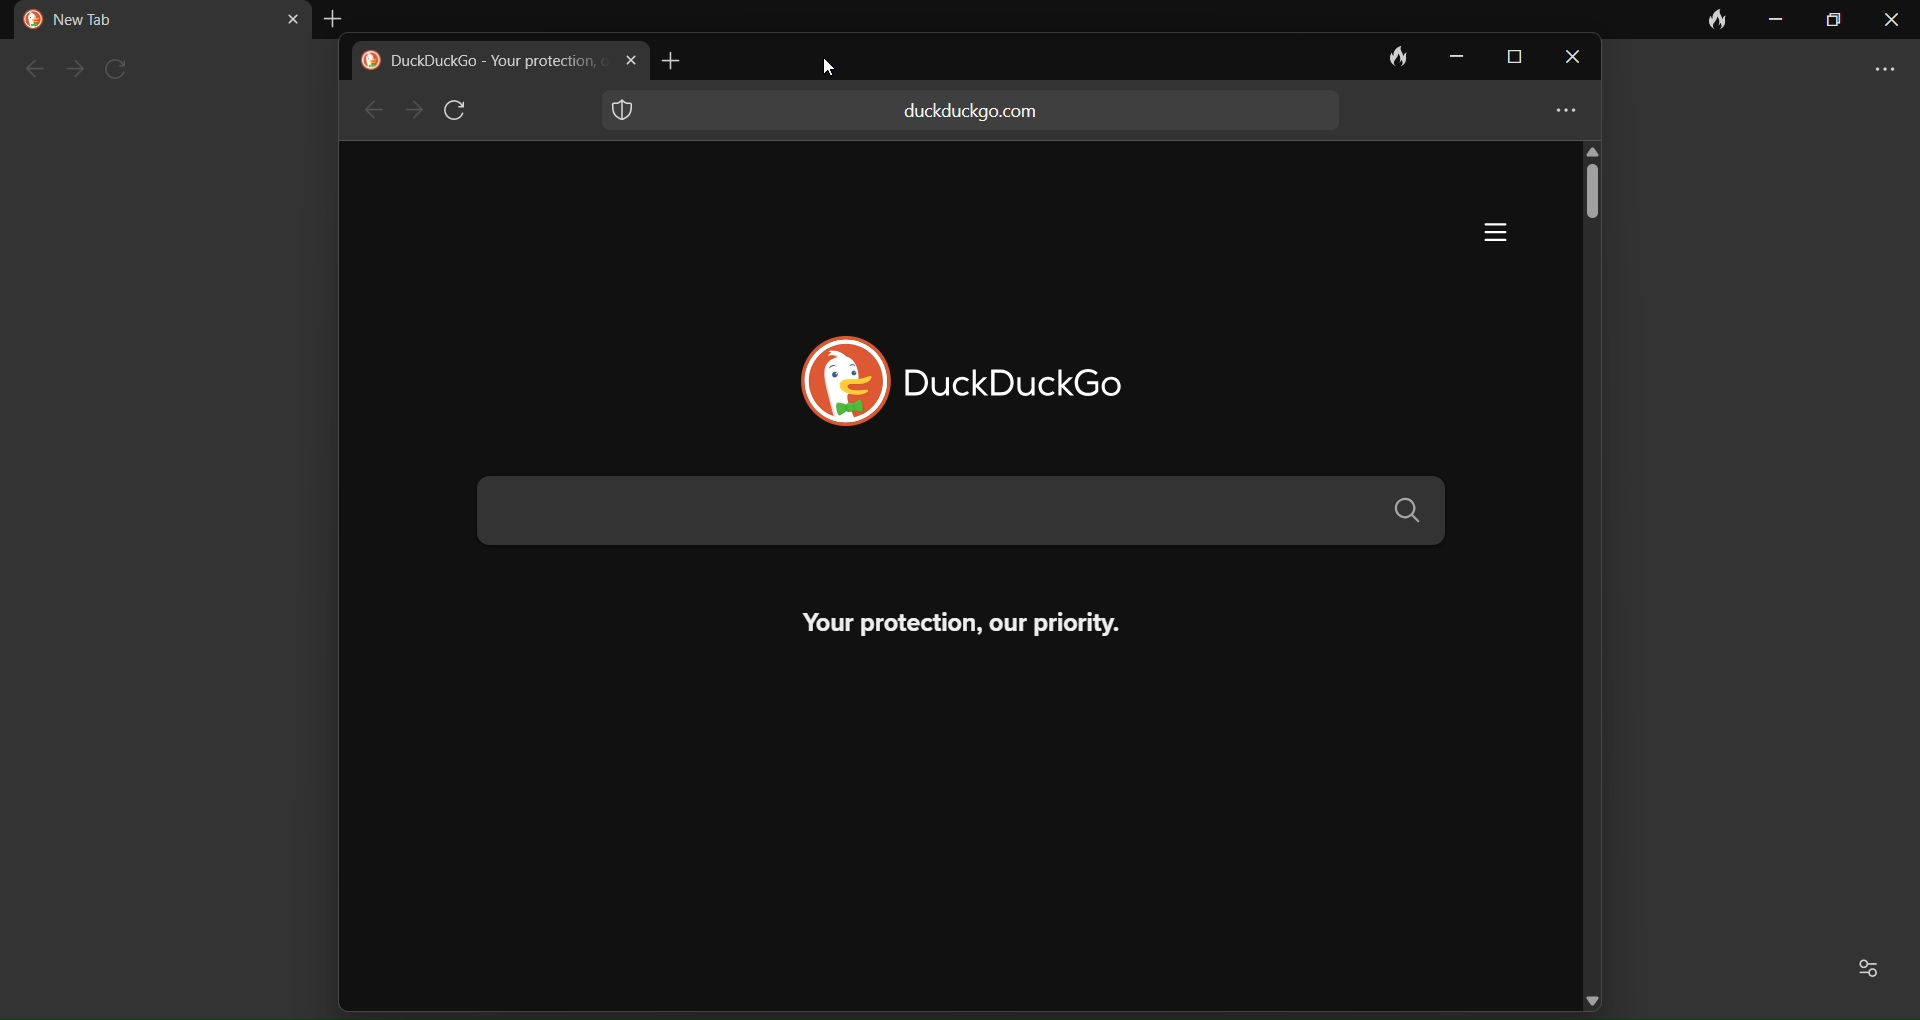 The width and height of the screenshot is (1920, 1020). What do you see at coordinates (972, 111) in the screenshot?
I see `duckdukgo.com` at bounding box center [972, 111].